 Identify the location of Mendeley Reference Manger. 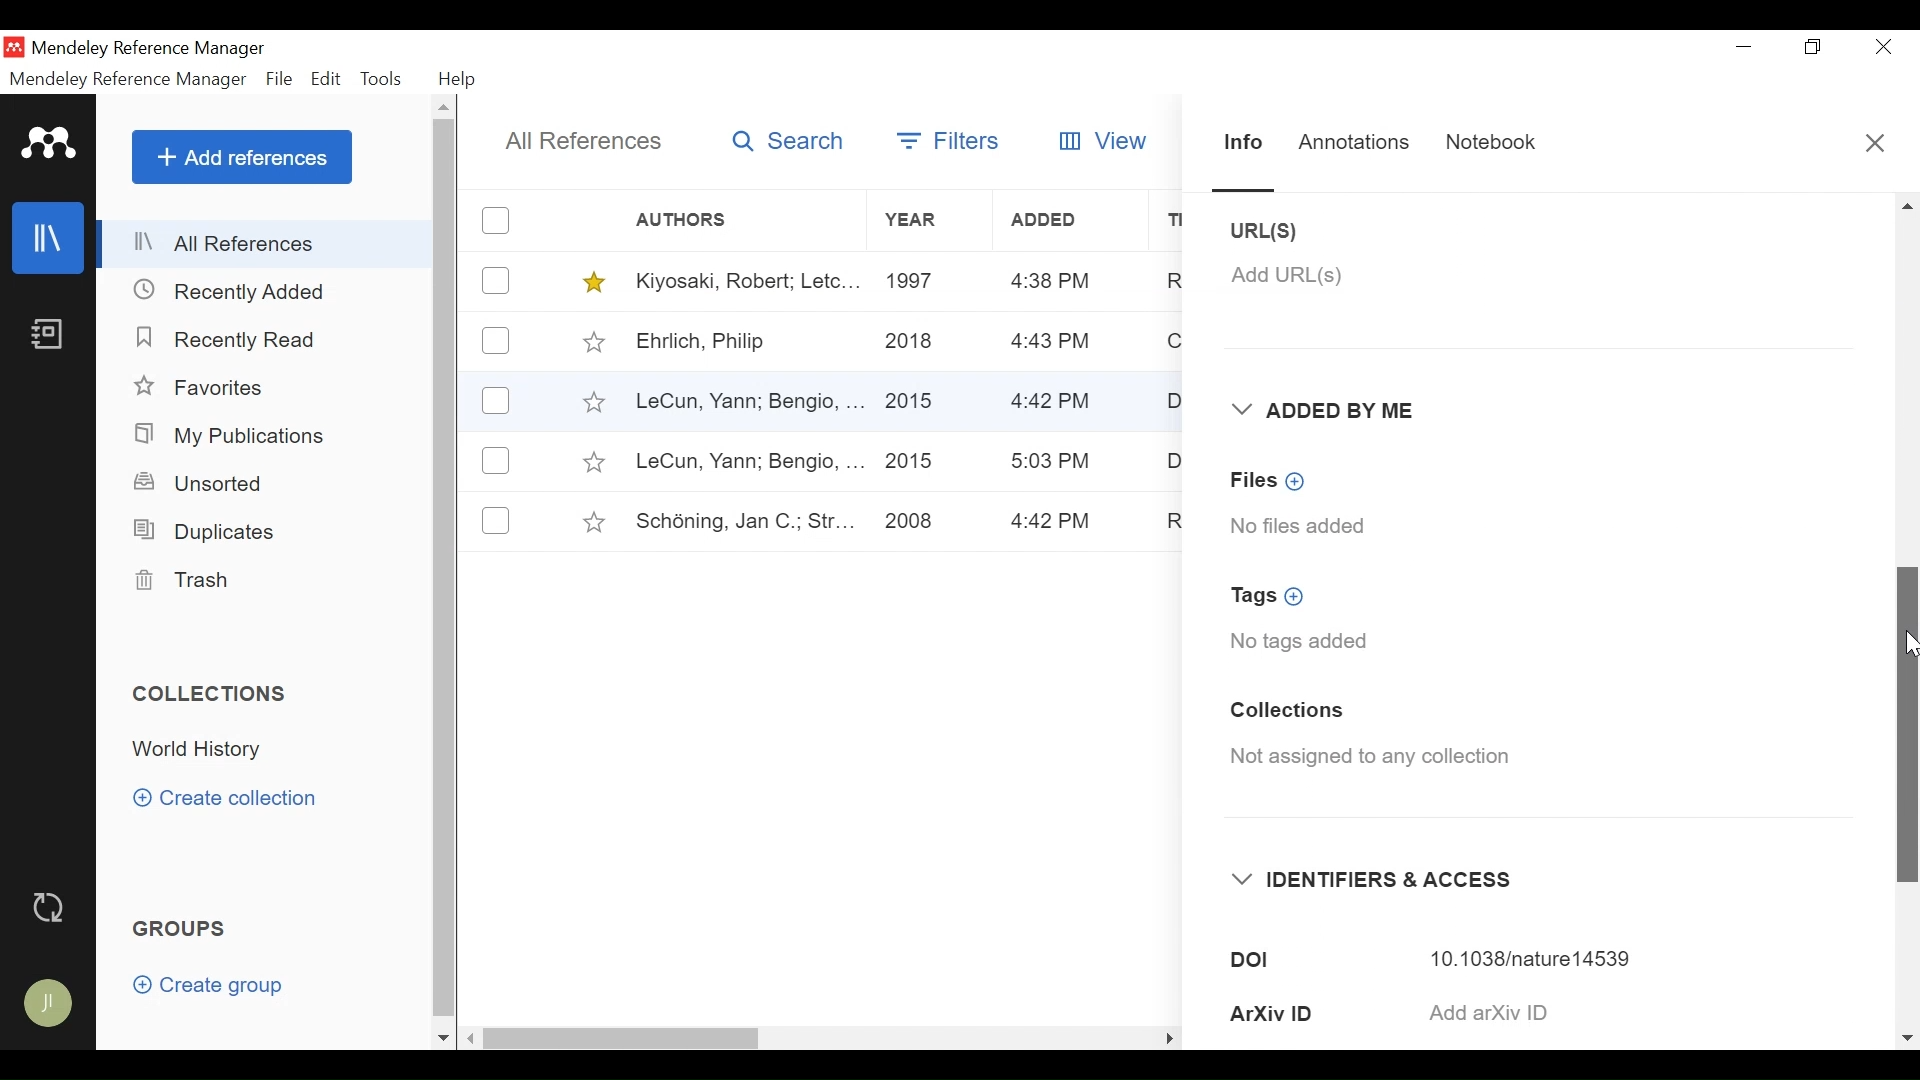
(161, 48).